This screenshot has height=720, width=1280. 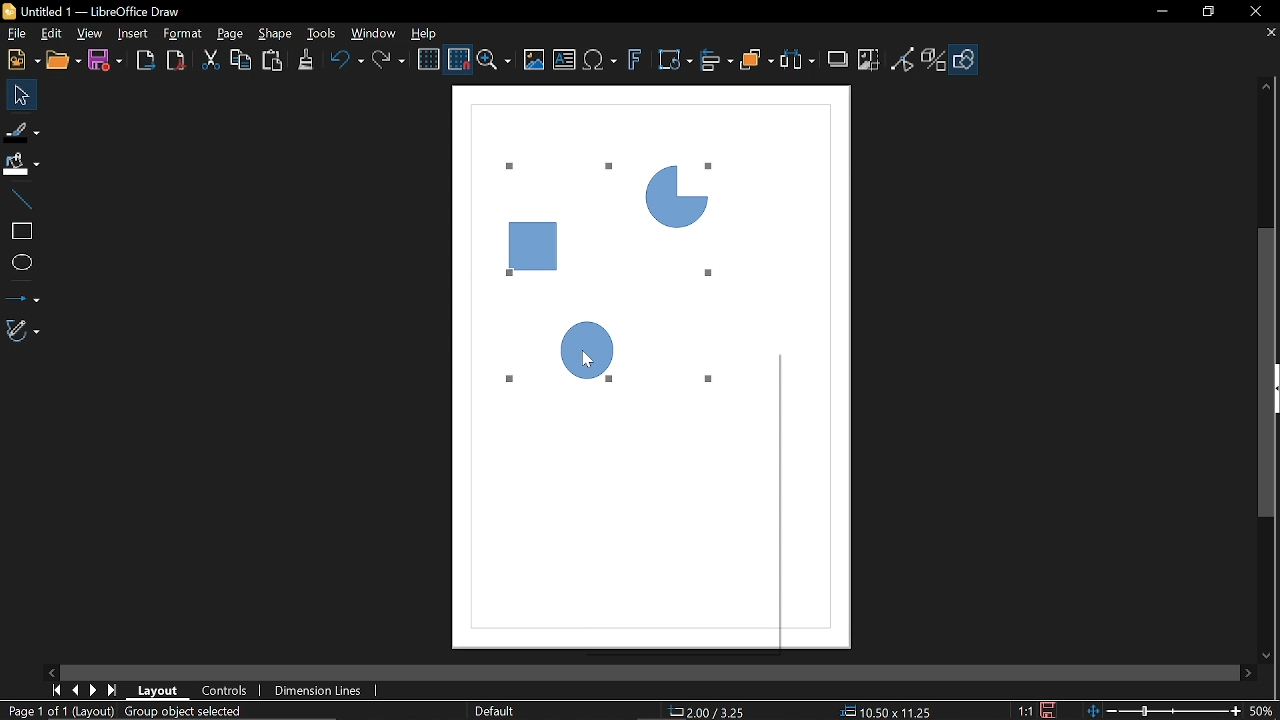 What do you see at coordinates (589, 358) in the screenshot?
I see `cursor` at bounding box center [589, 358].